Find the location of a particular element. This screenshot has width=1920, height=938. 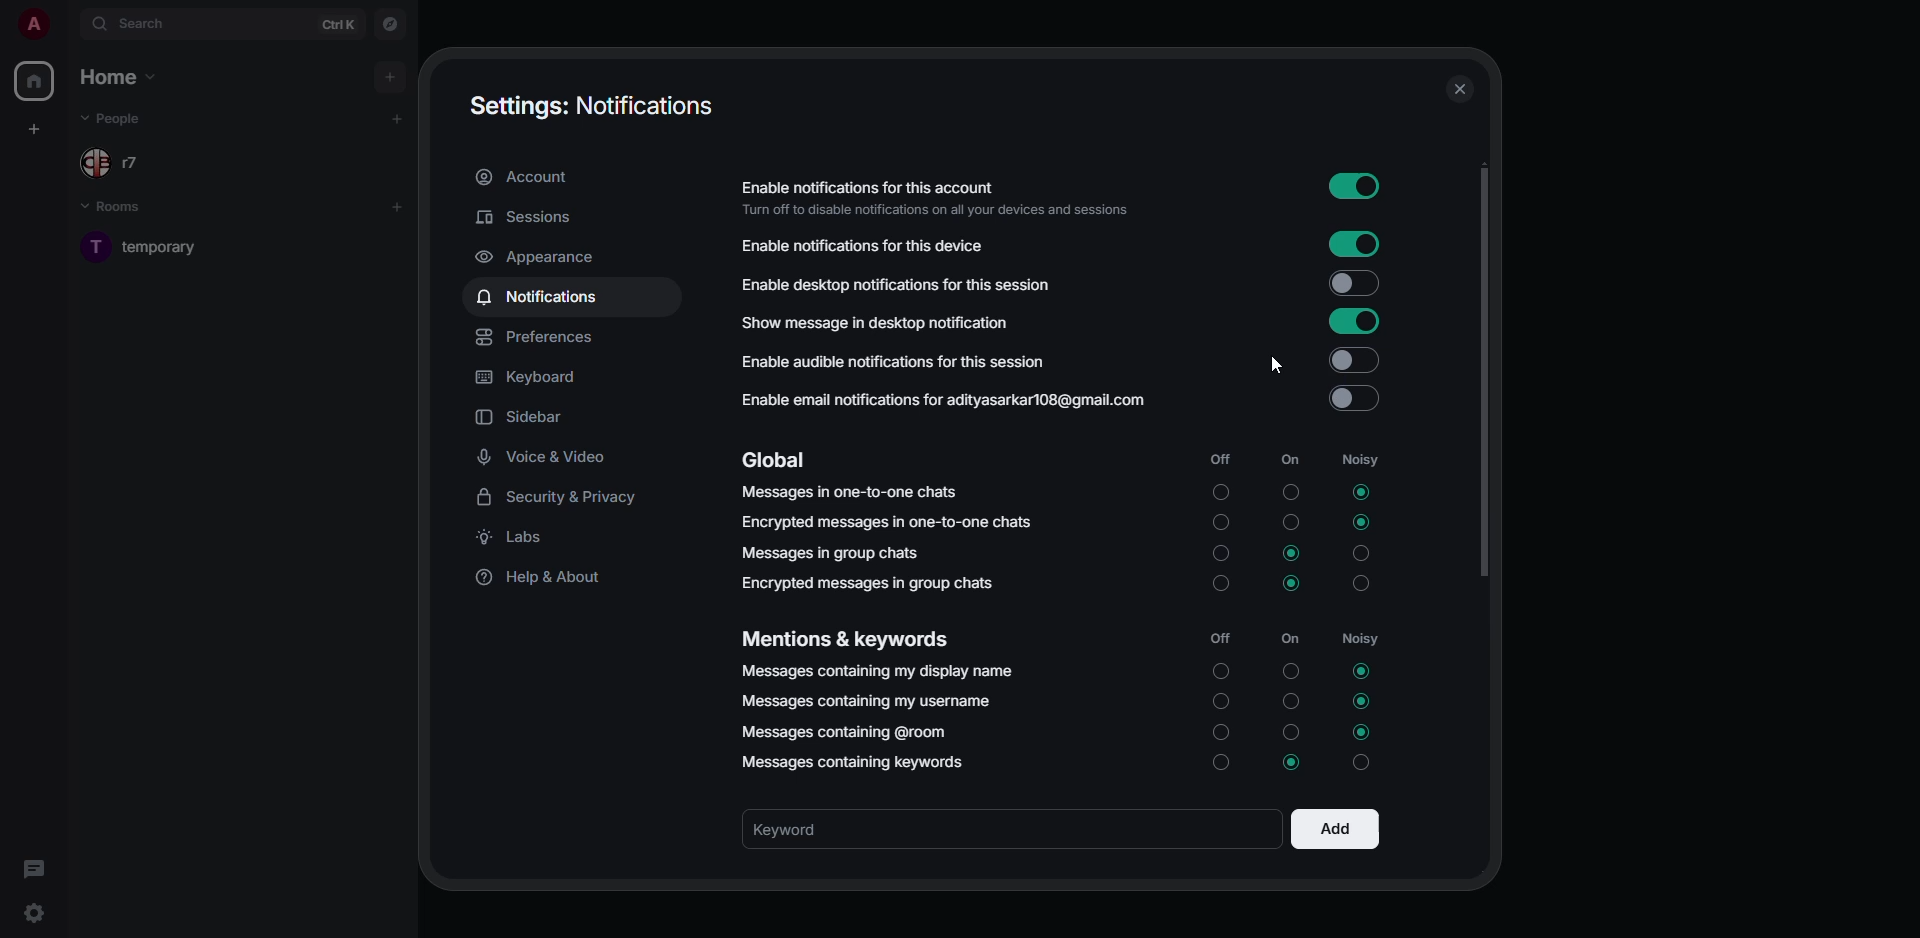

search is located at coordinates (138, 23).